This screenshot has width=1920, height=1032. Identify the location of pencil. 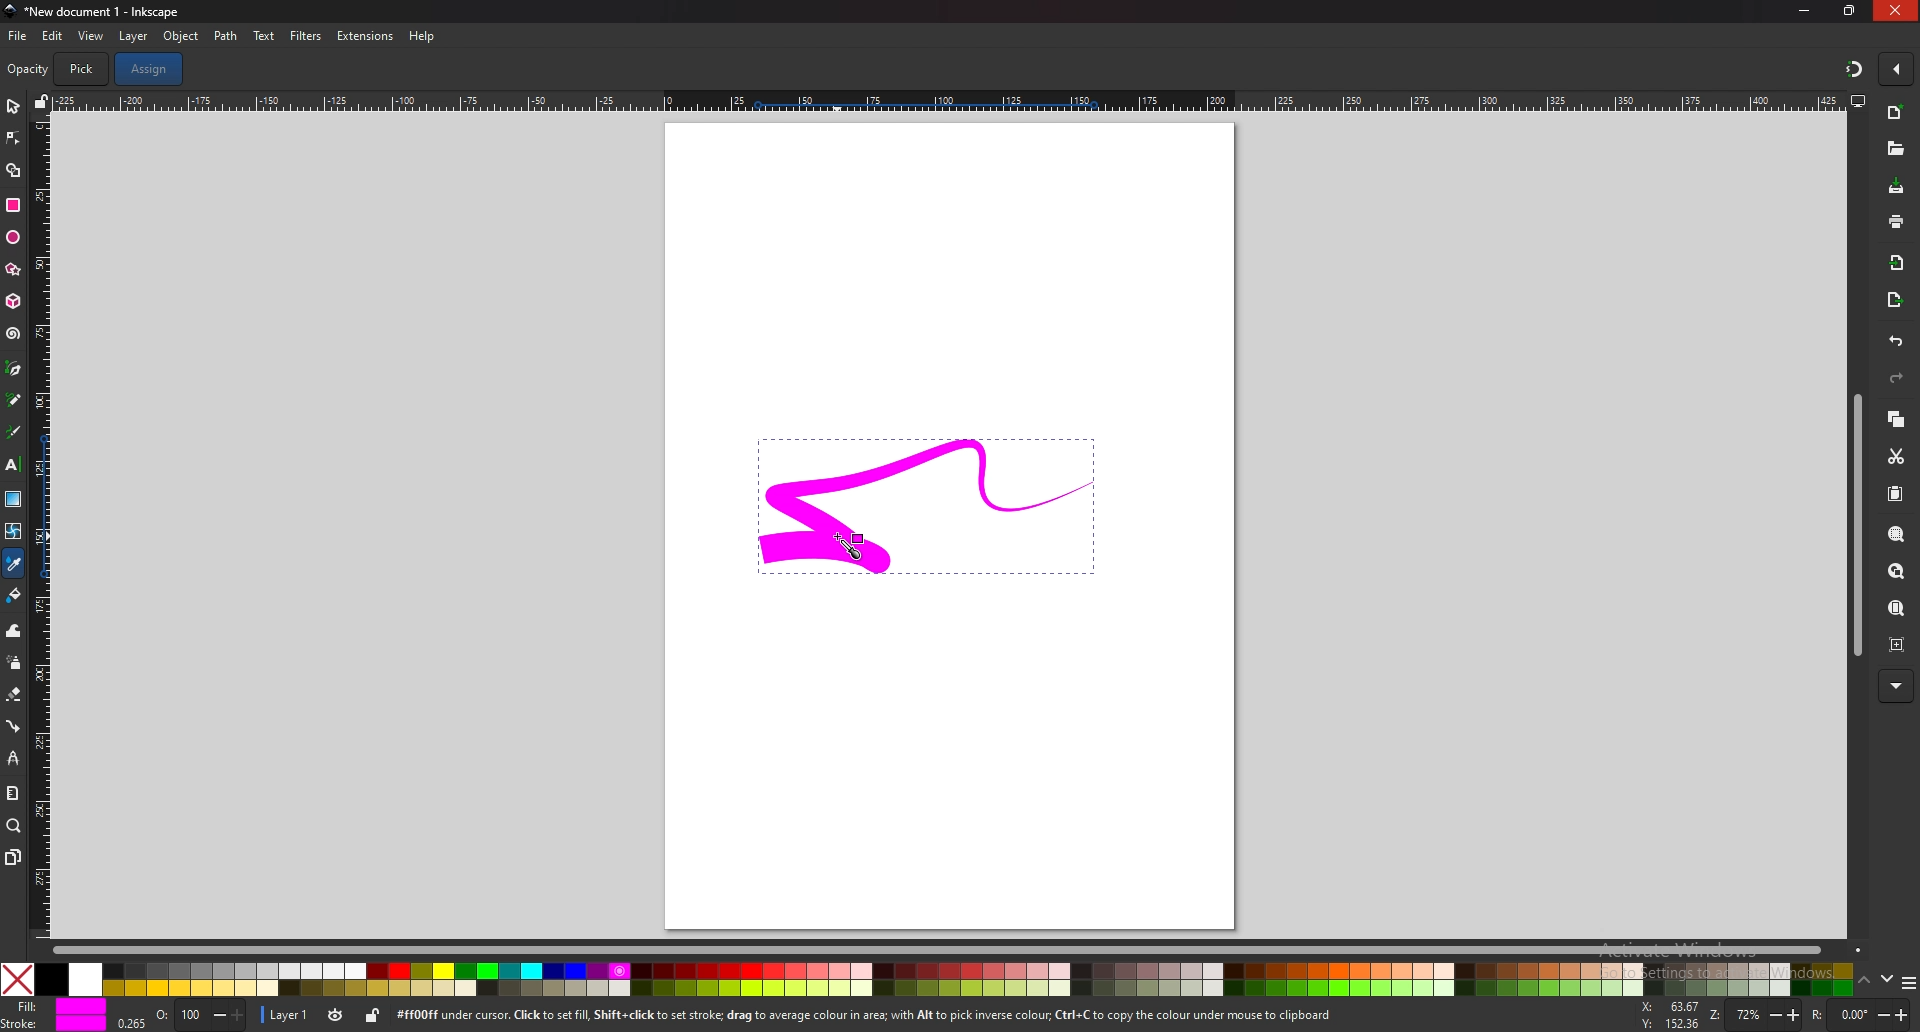
(14, 399).